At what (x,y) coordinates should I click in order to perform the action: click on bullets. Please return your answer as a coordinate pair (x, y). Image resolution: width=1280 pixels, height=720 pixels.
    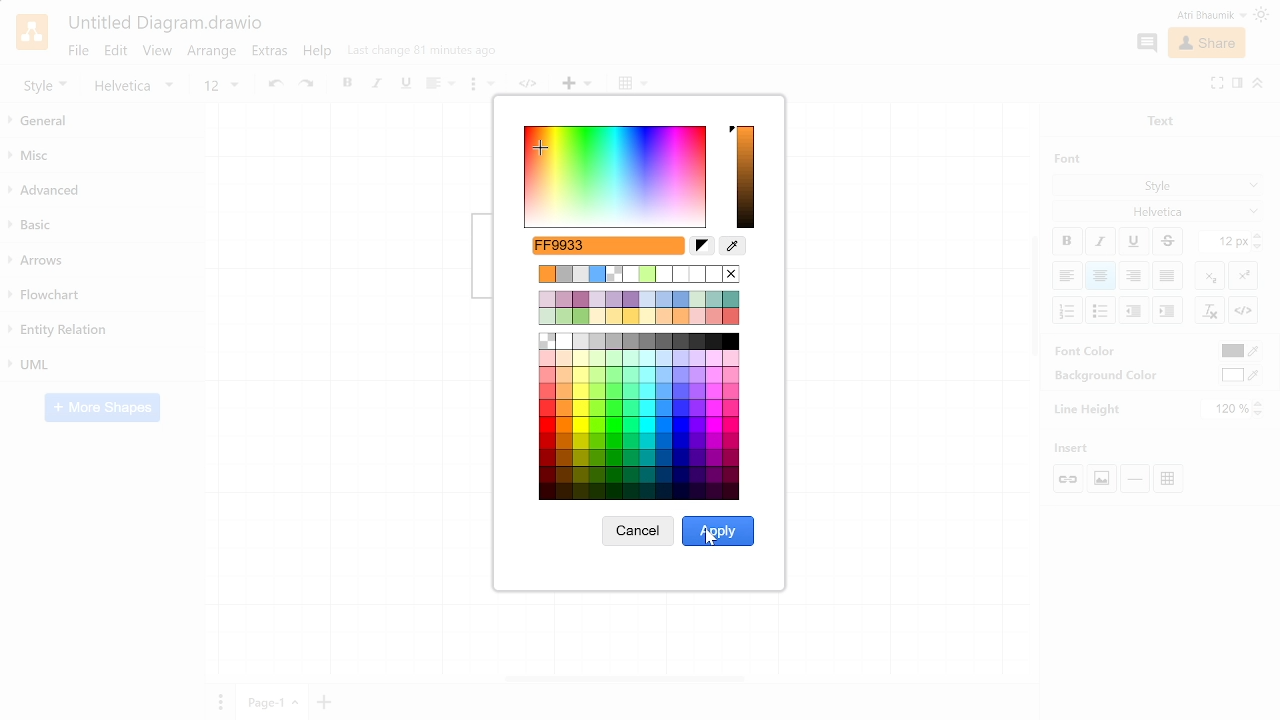
    Looking at the image, I should click on (481, 87).